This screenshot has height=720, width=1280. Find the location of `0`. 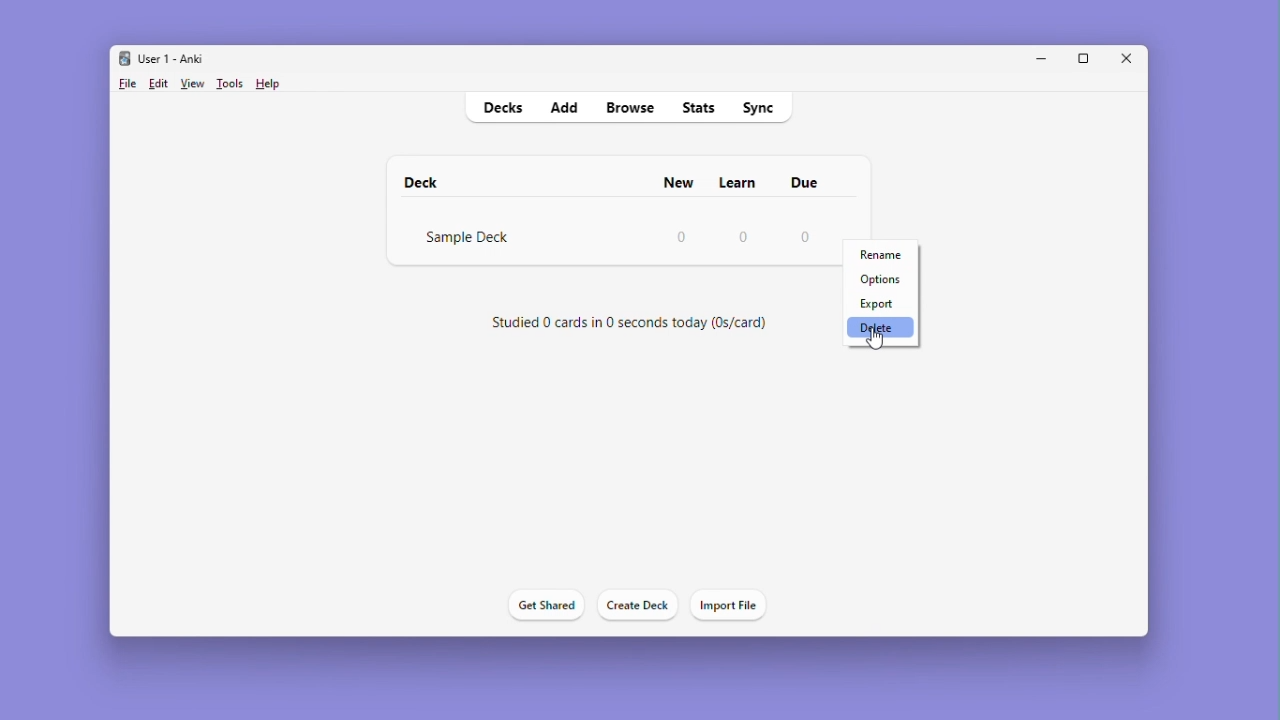

0 is located at coordinates (746, 238).